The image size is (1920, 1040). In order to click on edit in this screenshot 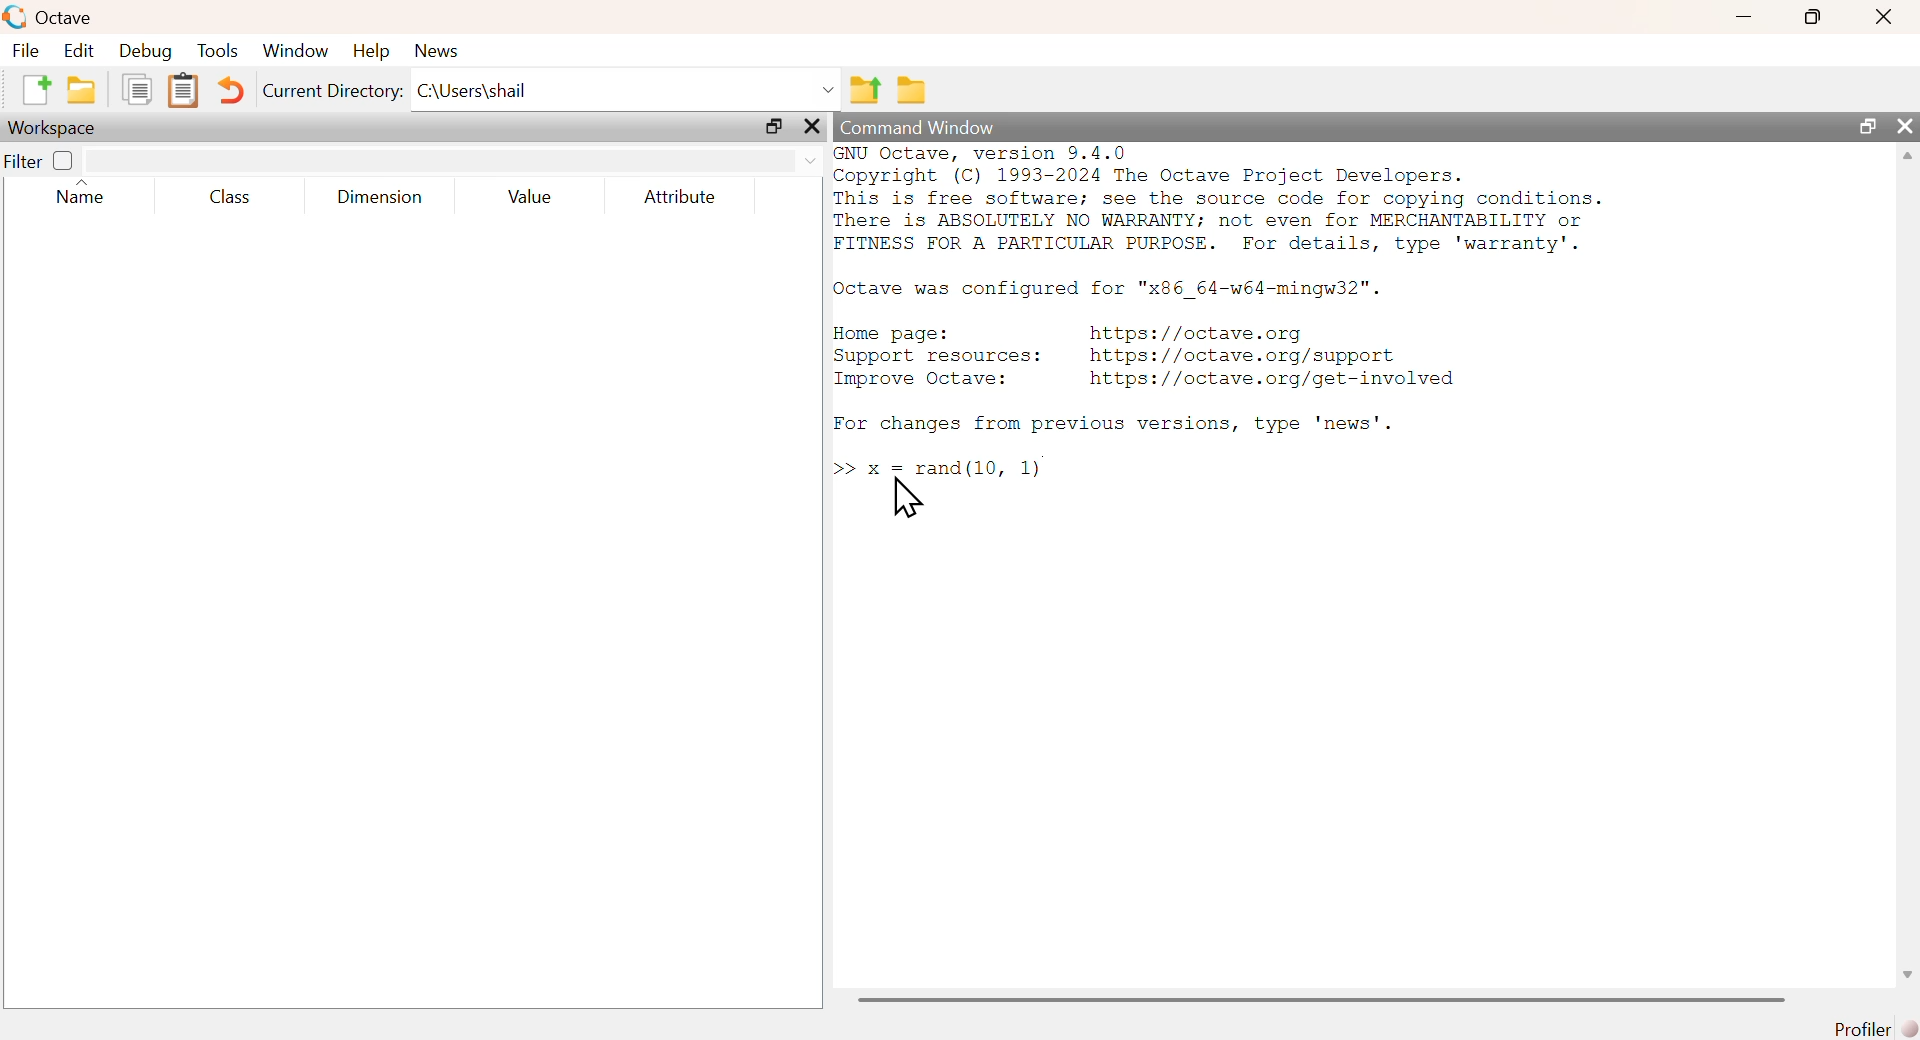, I will do `click(82, 53)`.